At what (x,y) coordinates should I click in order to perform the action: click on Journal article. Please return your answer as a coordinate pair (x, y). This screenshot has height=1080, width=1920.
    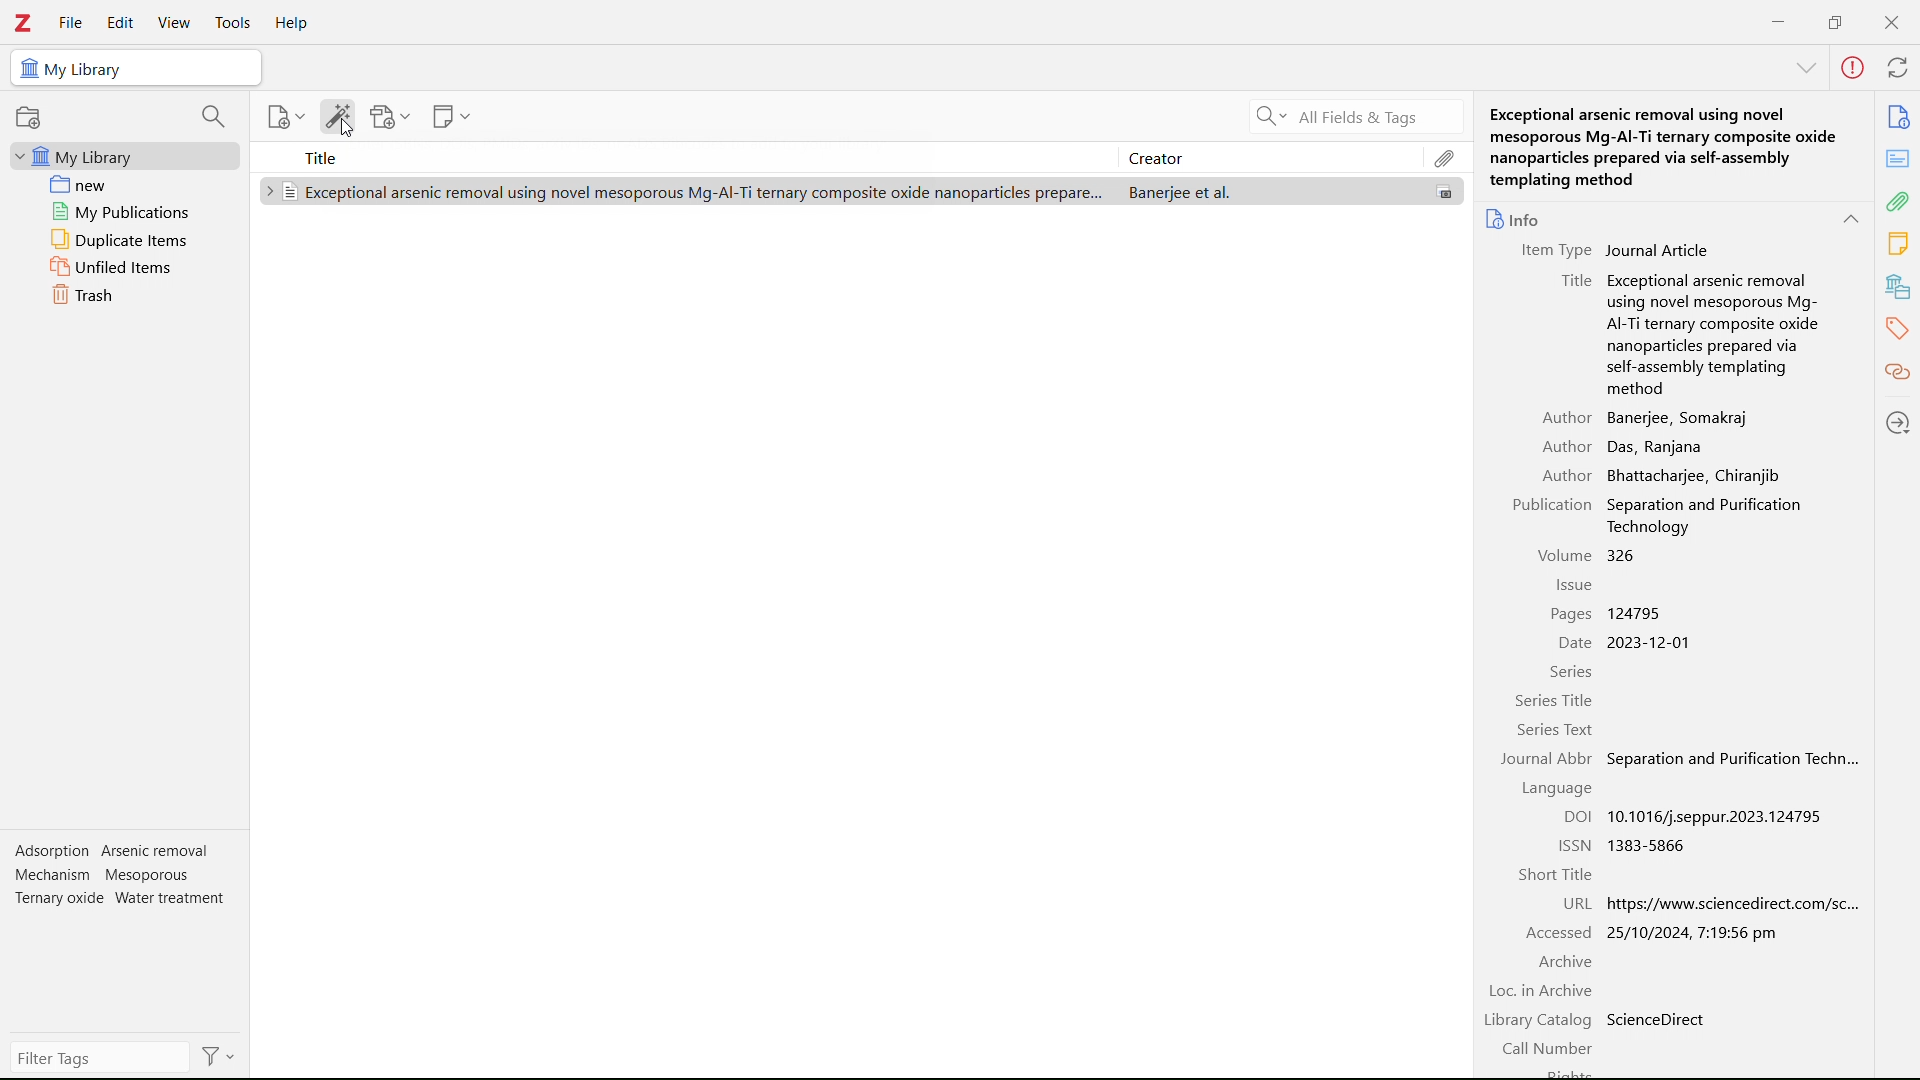
    Looking at the image, I should click on (1659, 249).